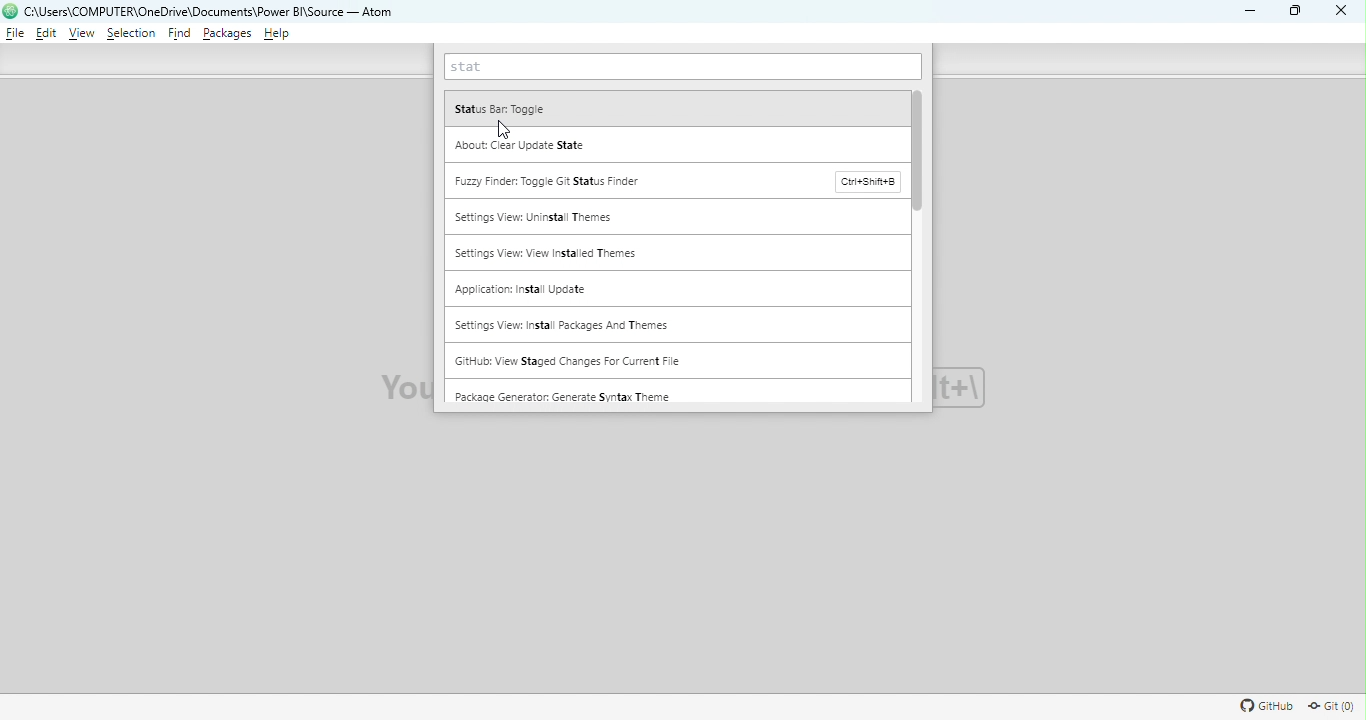  I want to click on Edit, so click(45, 35).